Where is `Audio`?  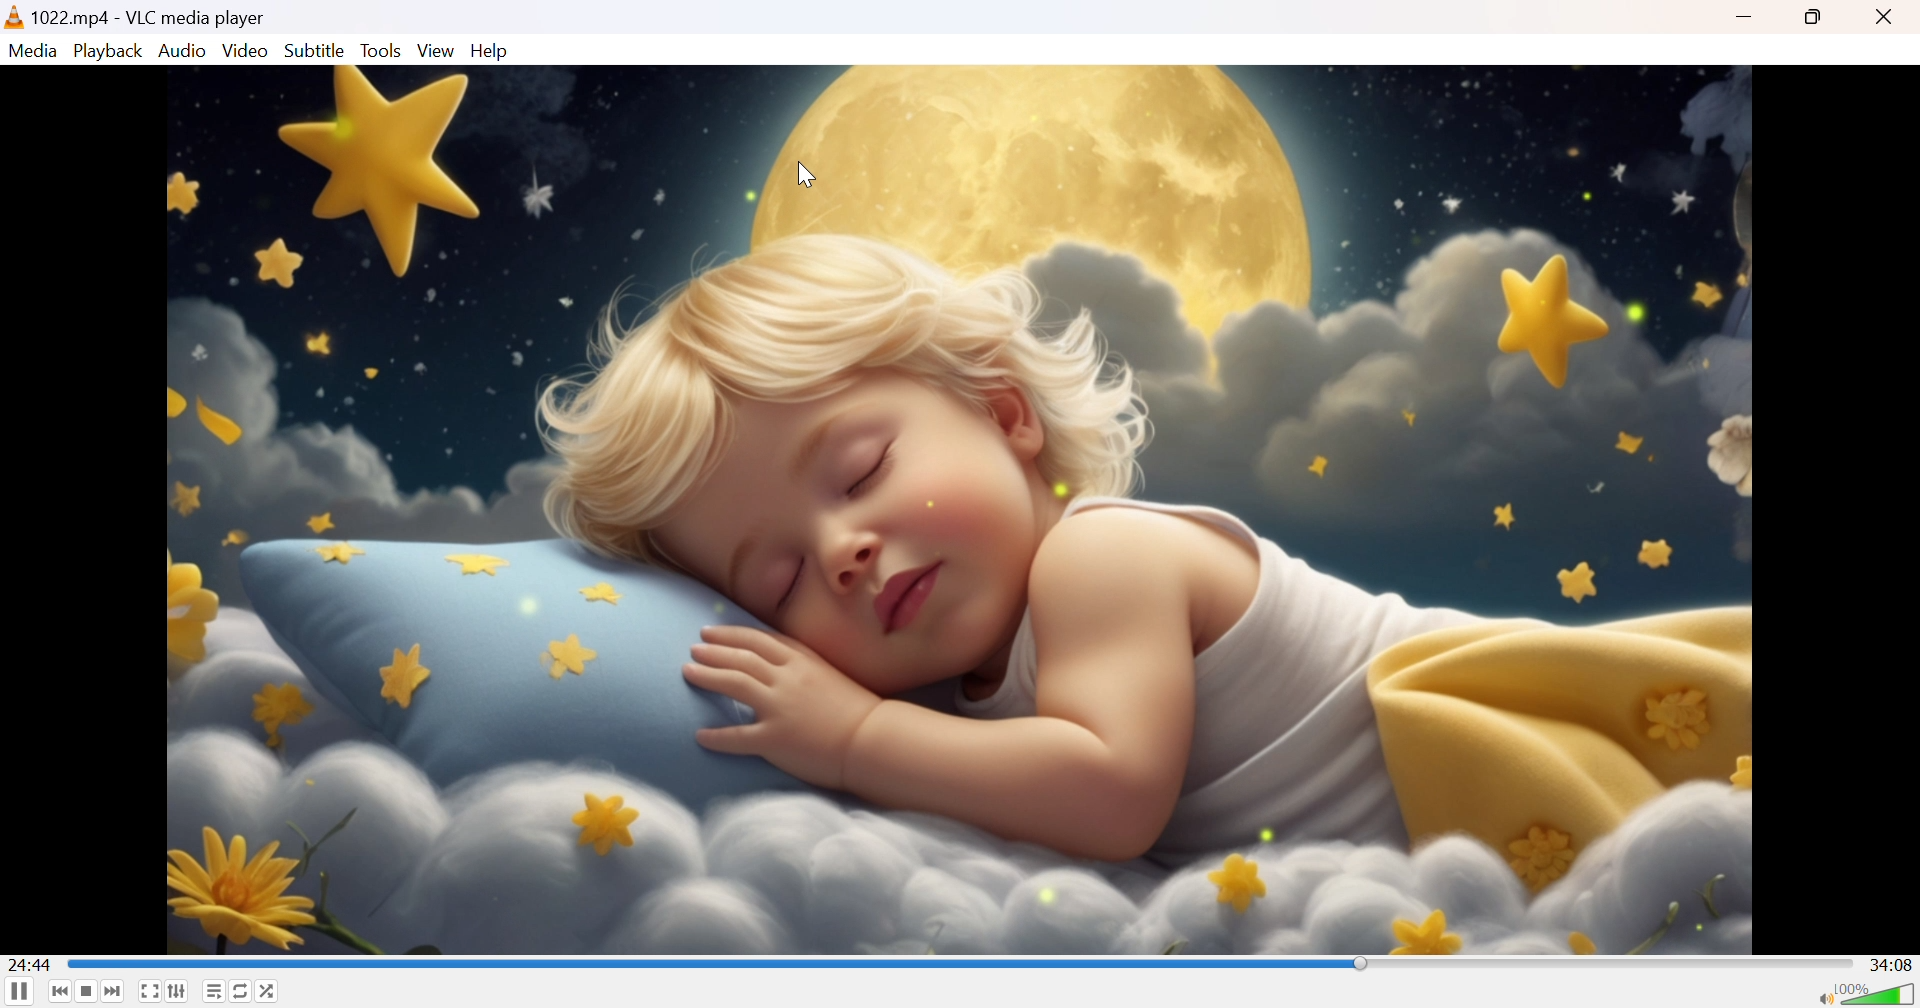
Audio is located at coordinates (185, 52).